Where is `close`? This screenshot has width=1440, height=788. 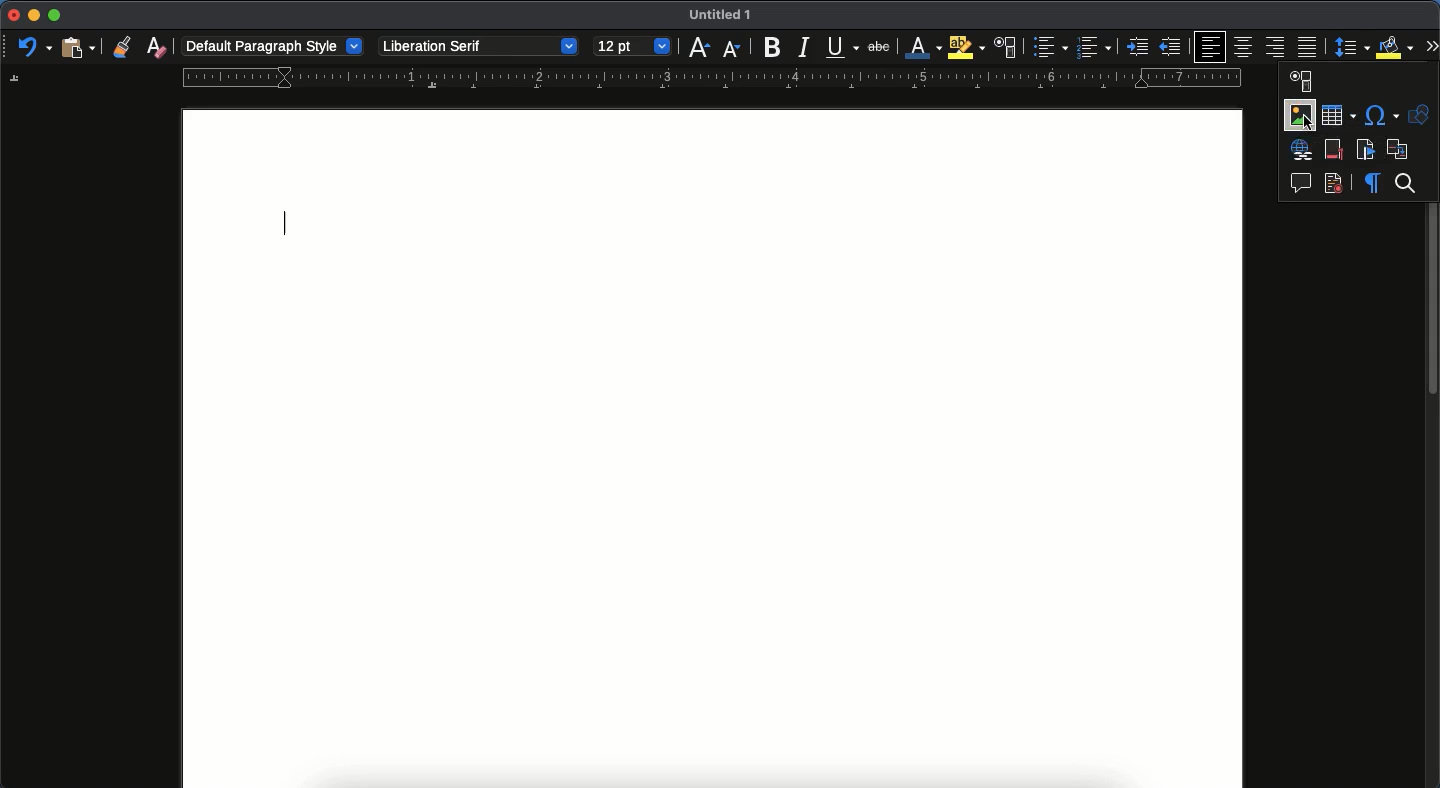
close is located at coordinates (12, 16).